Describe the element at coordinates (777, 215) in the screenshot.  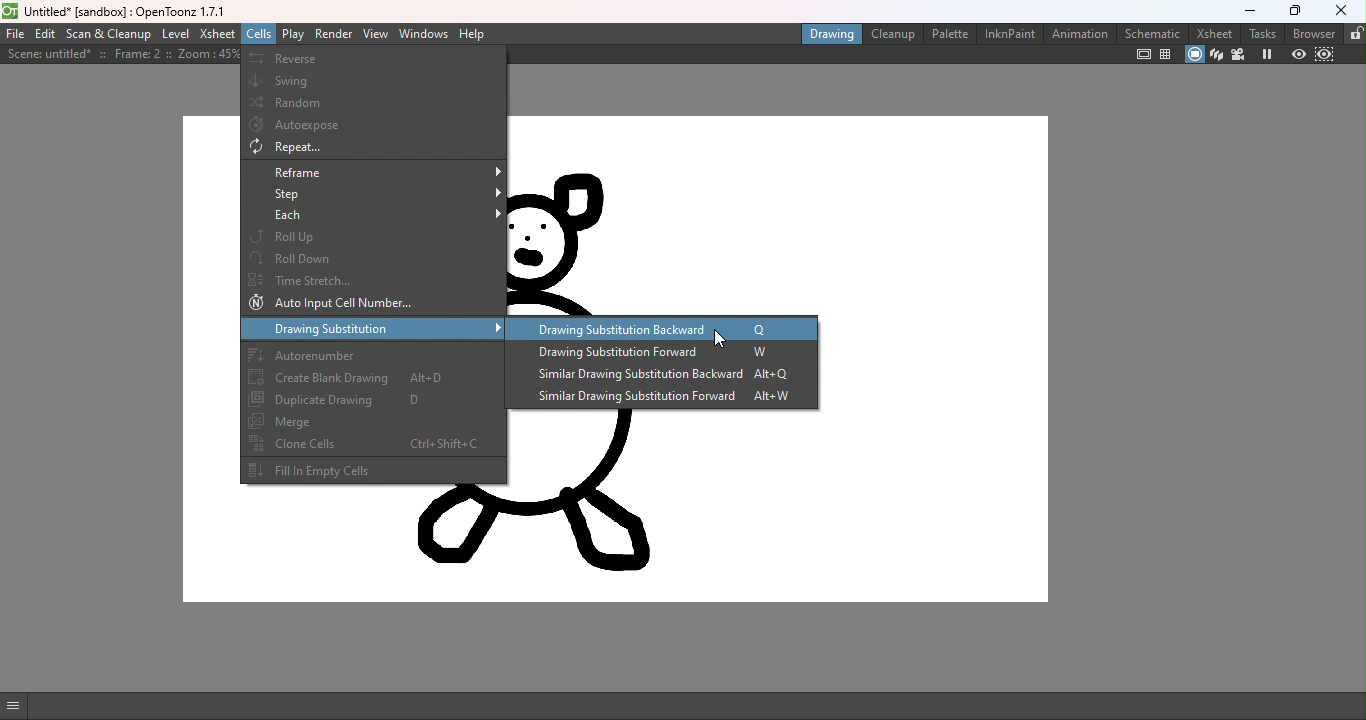
I see `canvas` at that location.